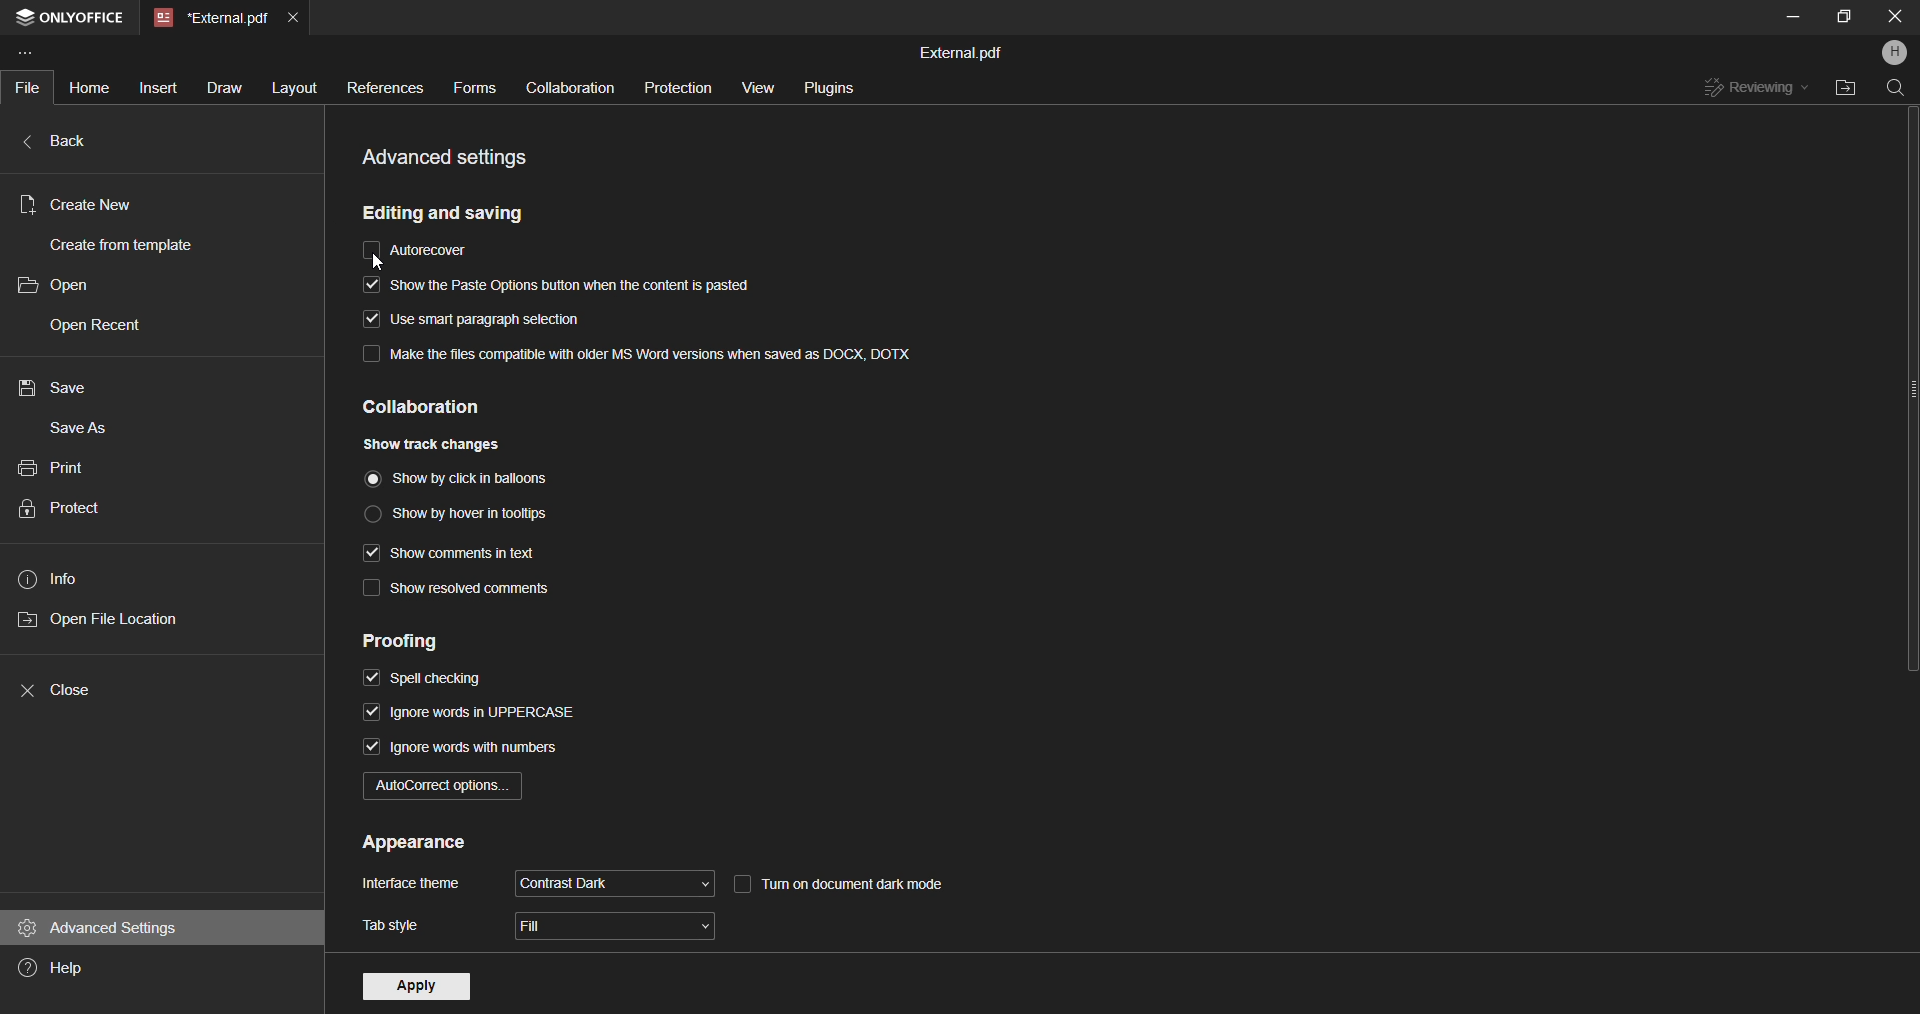 The image size is (1920, 1014). What do you see at coordinates (133, 244) in the screenshot?
I see `create from template` at bounding box center [133, 244].